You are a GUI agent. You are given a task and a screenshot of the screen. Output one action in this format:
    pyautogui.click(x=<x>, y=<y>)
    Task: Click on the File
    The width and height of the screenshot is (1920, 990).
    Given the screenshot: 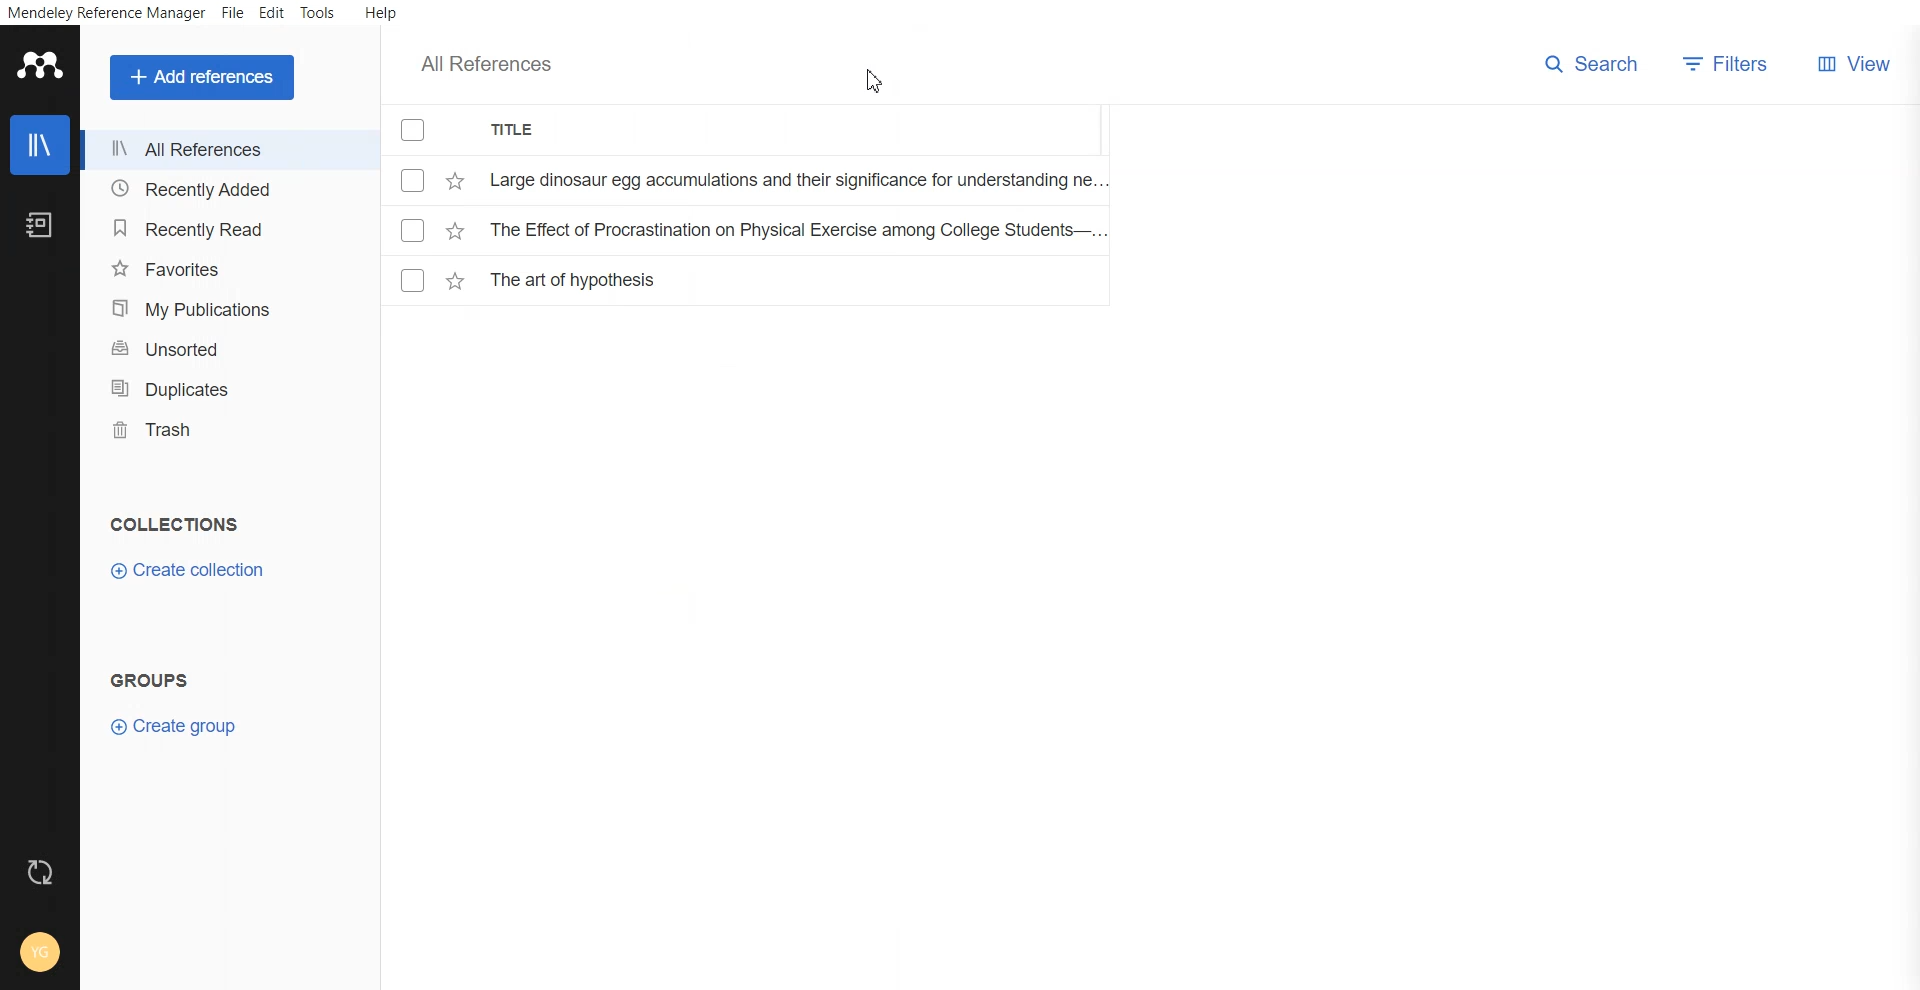 What is the action you would take?
    pyautogui.click(x=233, y=13)
    